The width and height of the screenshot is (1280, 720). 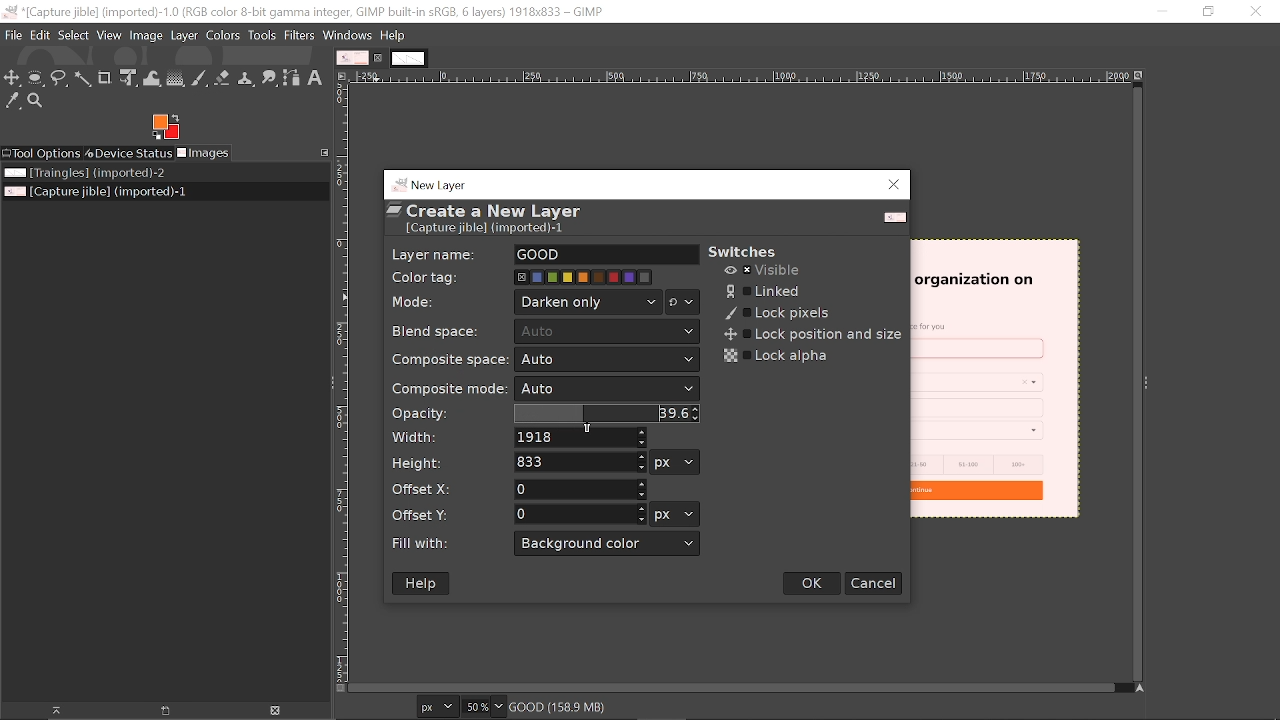 I want to click on other tab, so click(x=409, y=59).